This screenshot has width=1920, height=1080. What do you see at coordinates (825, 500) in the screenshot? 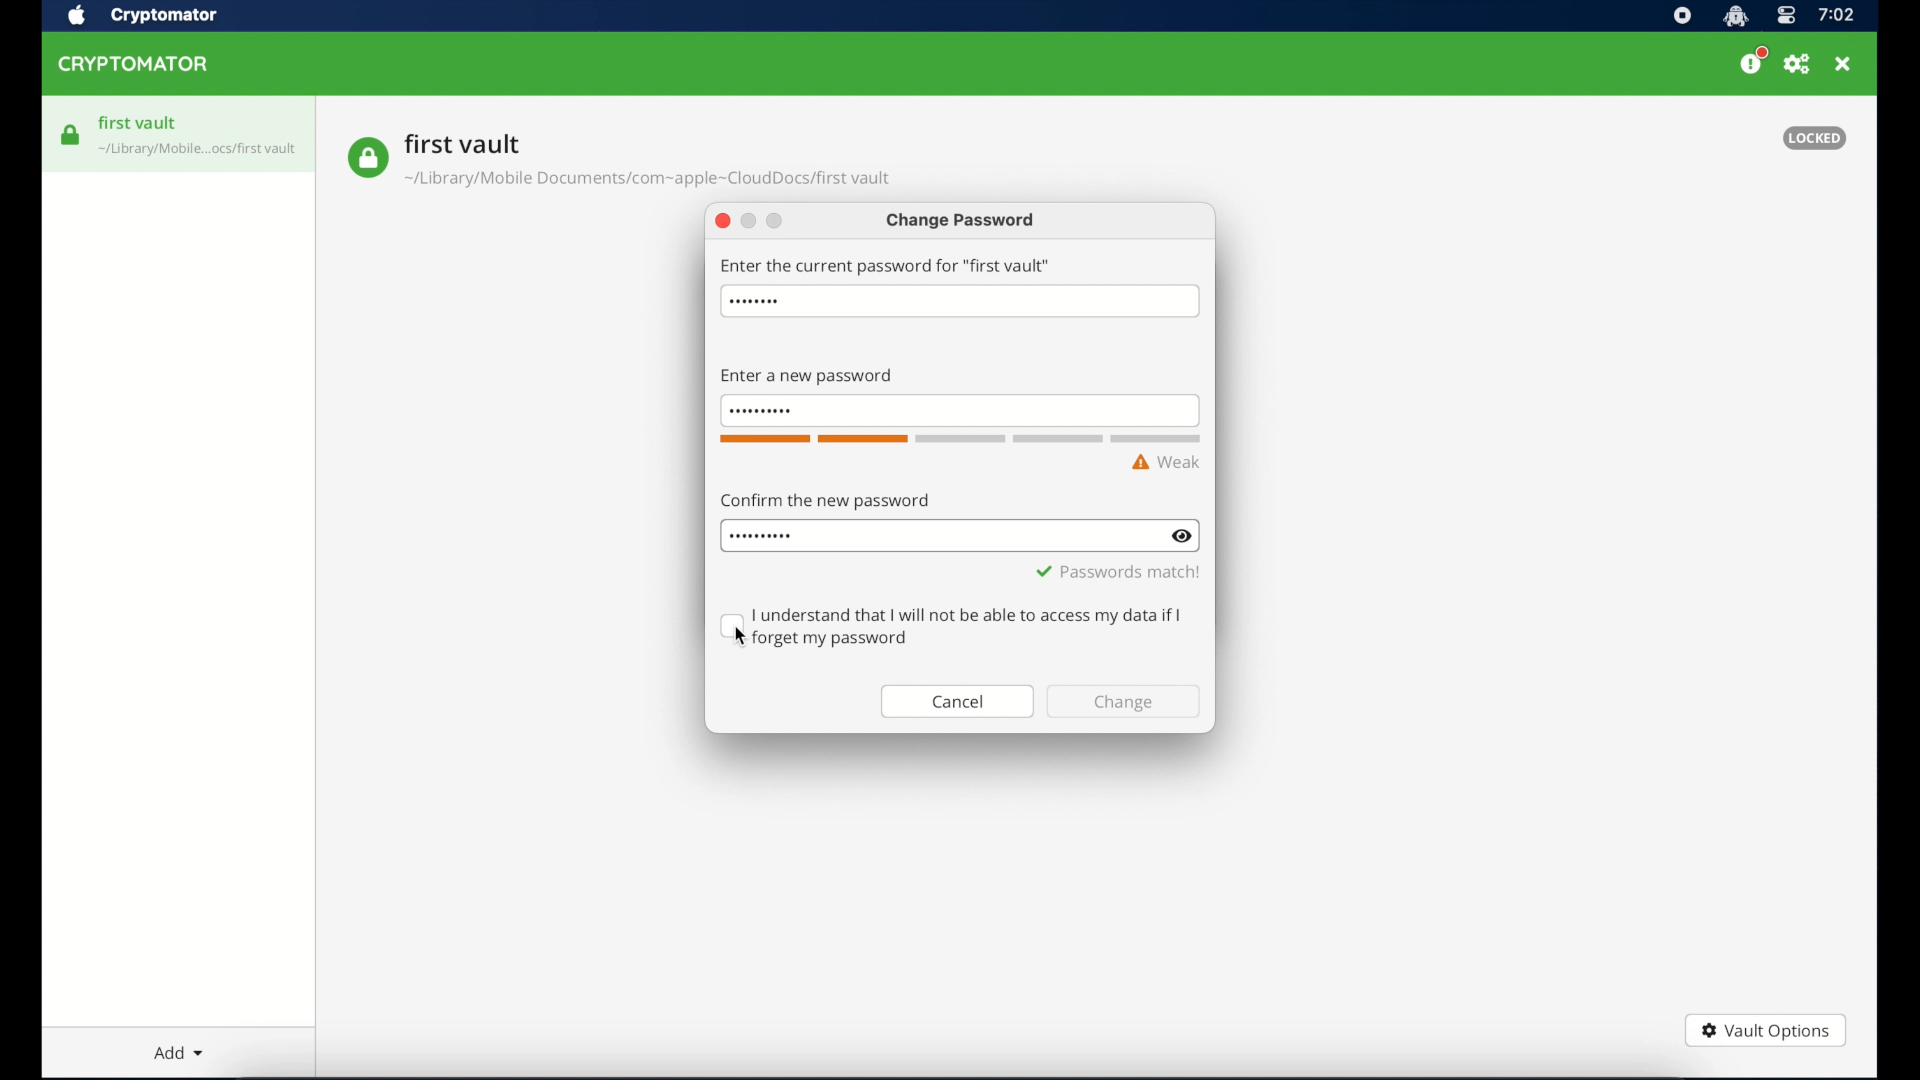
I see `confirm the password` at bounding box center [825, 500].